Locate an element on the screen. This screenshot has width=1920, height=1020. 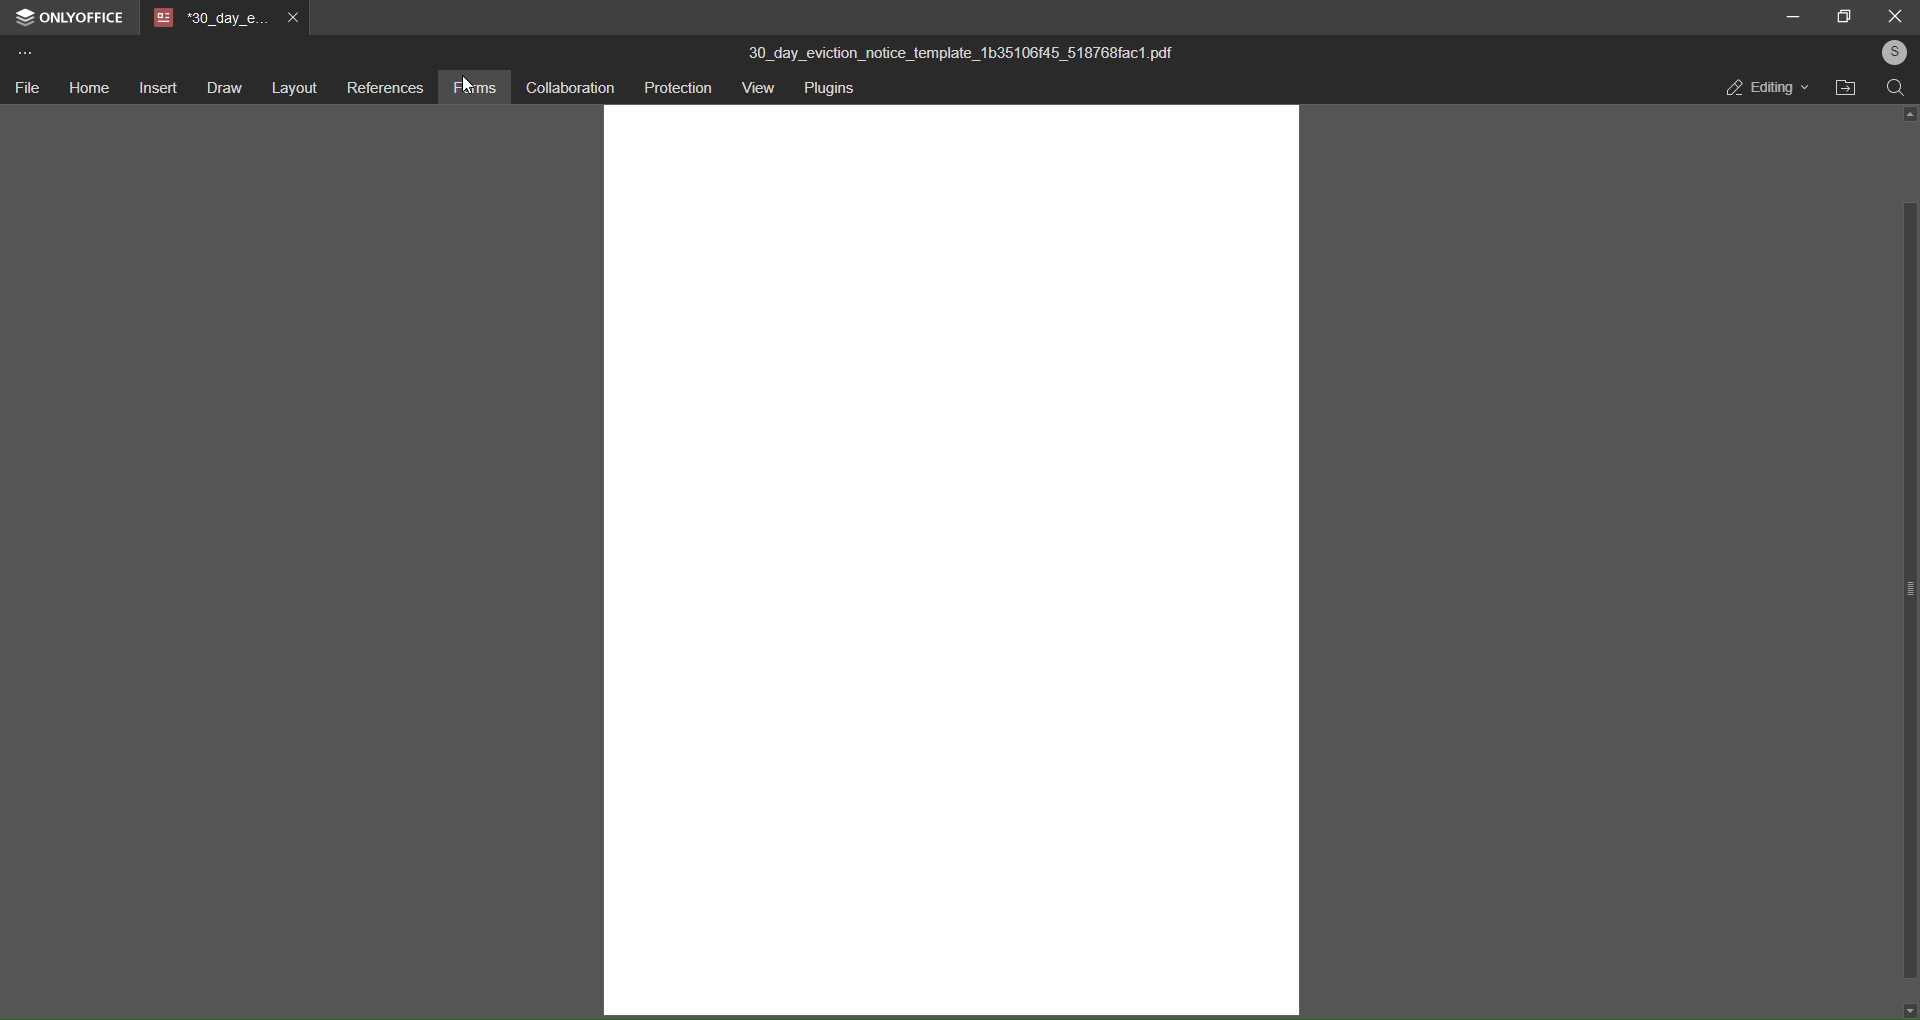
onlyoffice is located at coordinates (81, 16).